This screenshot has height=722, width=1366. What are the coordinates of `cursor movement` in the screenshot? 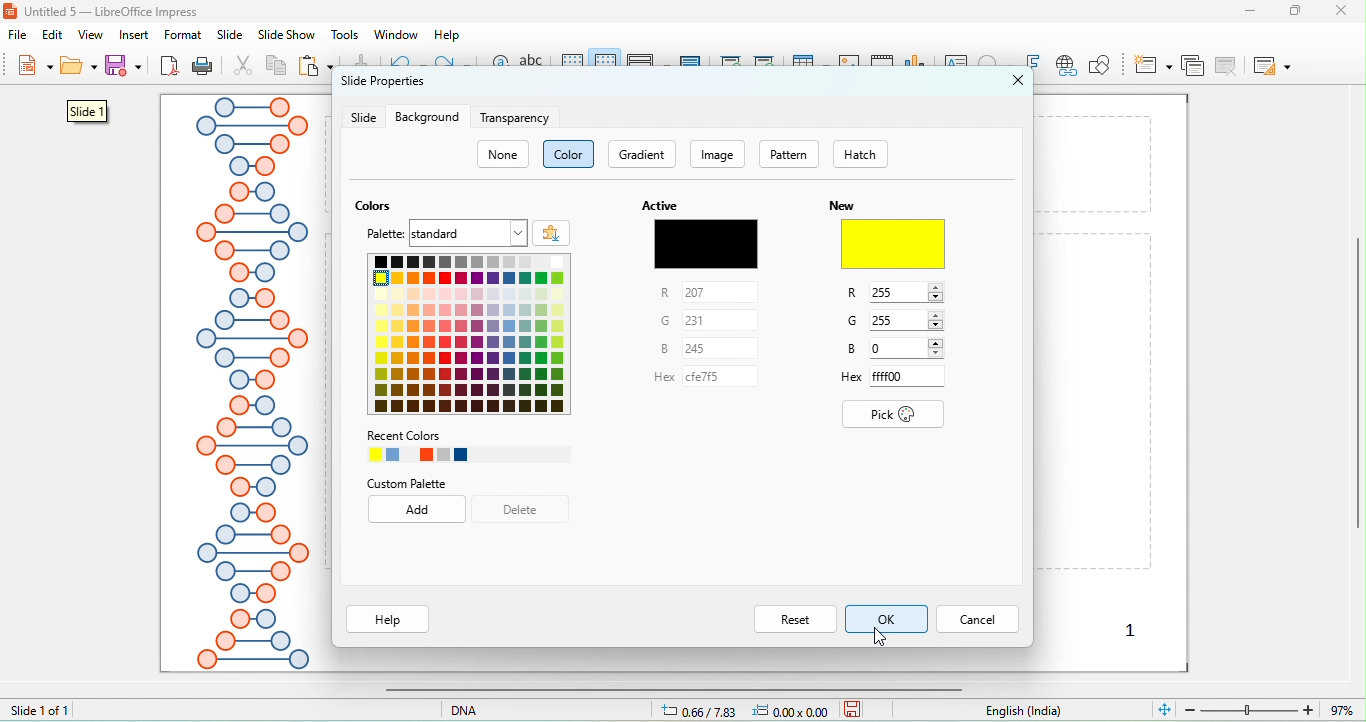 It's located at (884, 640).